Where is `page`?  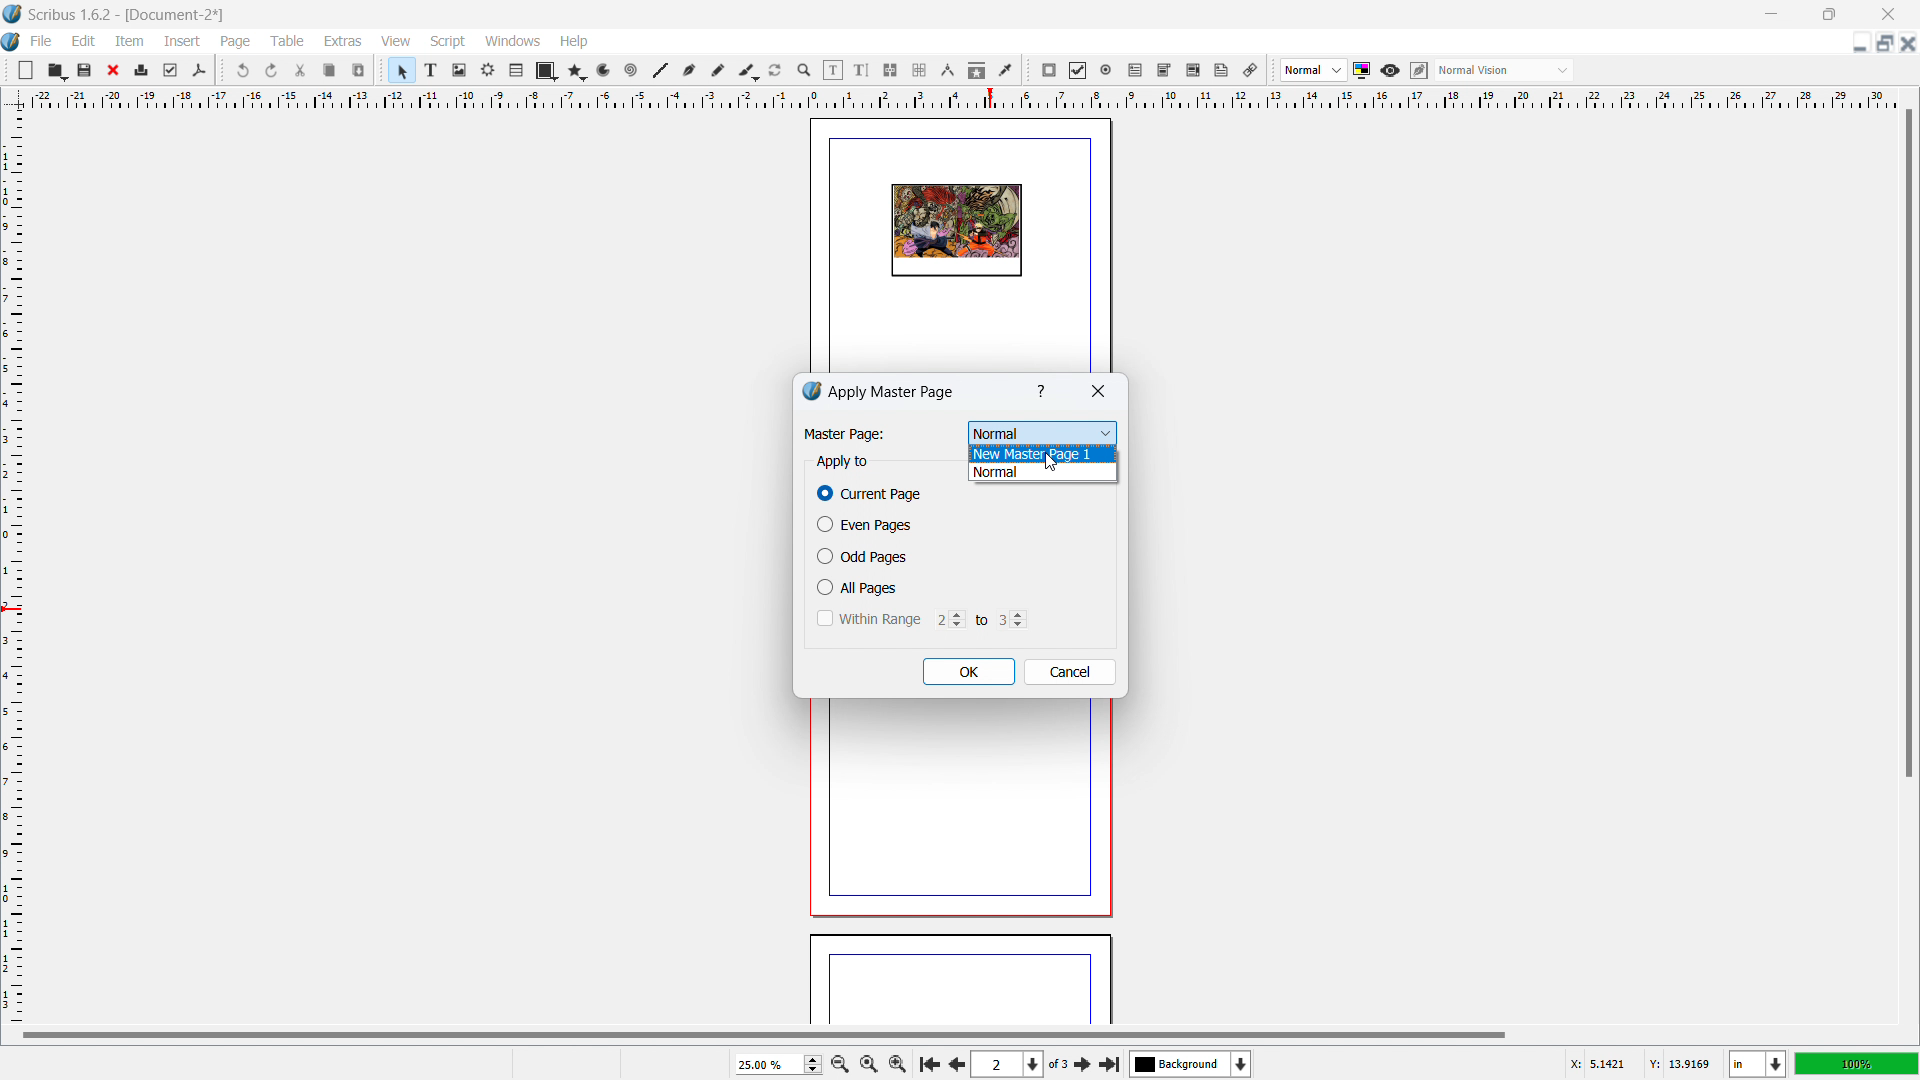 page is located at coordinates (954, 815).